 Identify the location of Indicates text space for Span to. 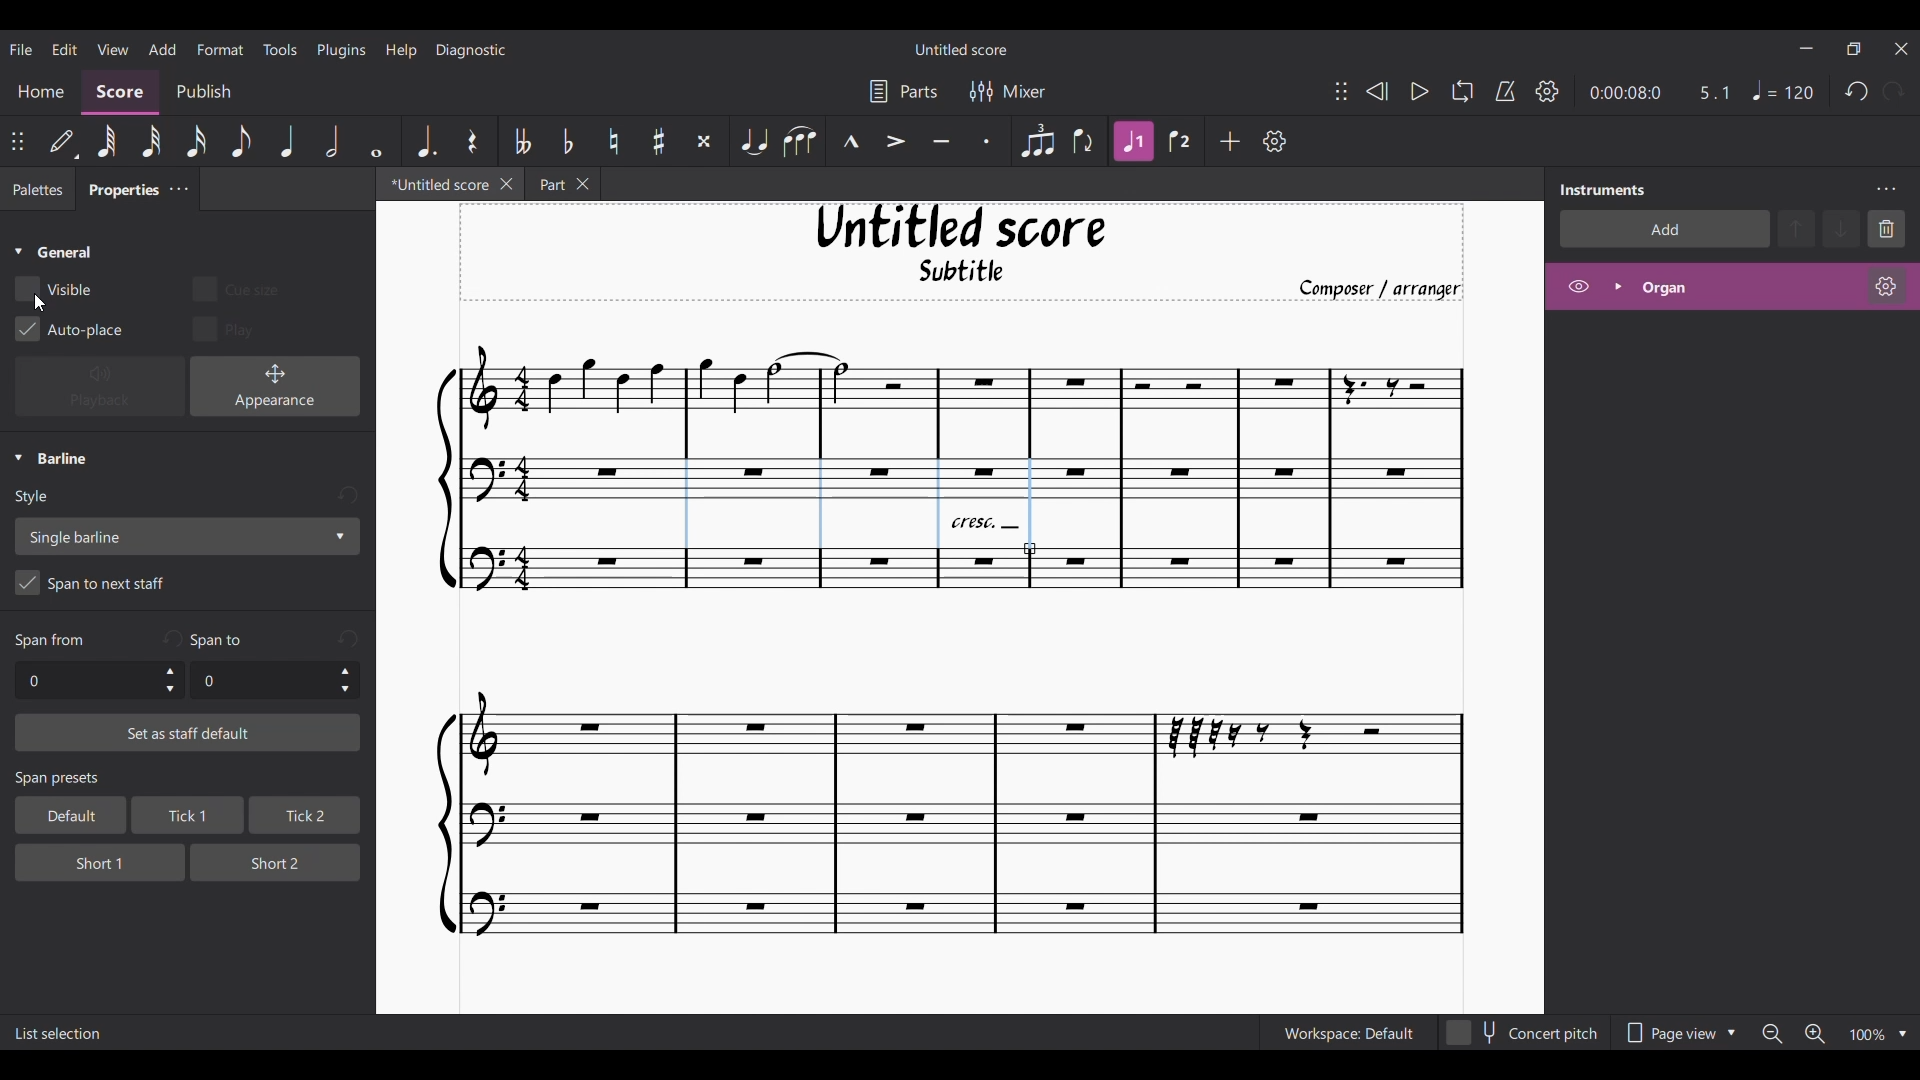
(221, 640).